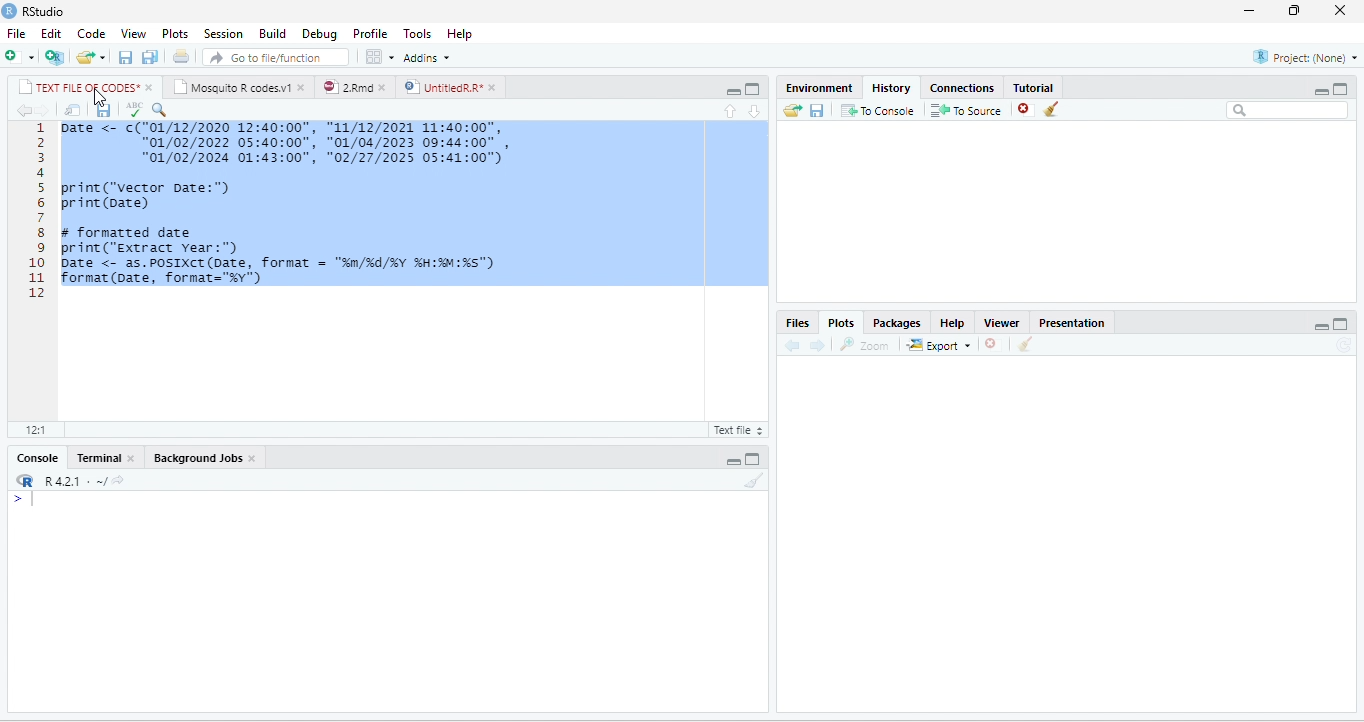  Describe the element at coordinates (1287, 111) in the screenshot. I see `search bar` at that location.